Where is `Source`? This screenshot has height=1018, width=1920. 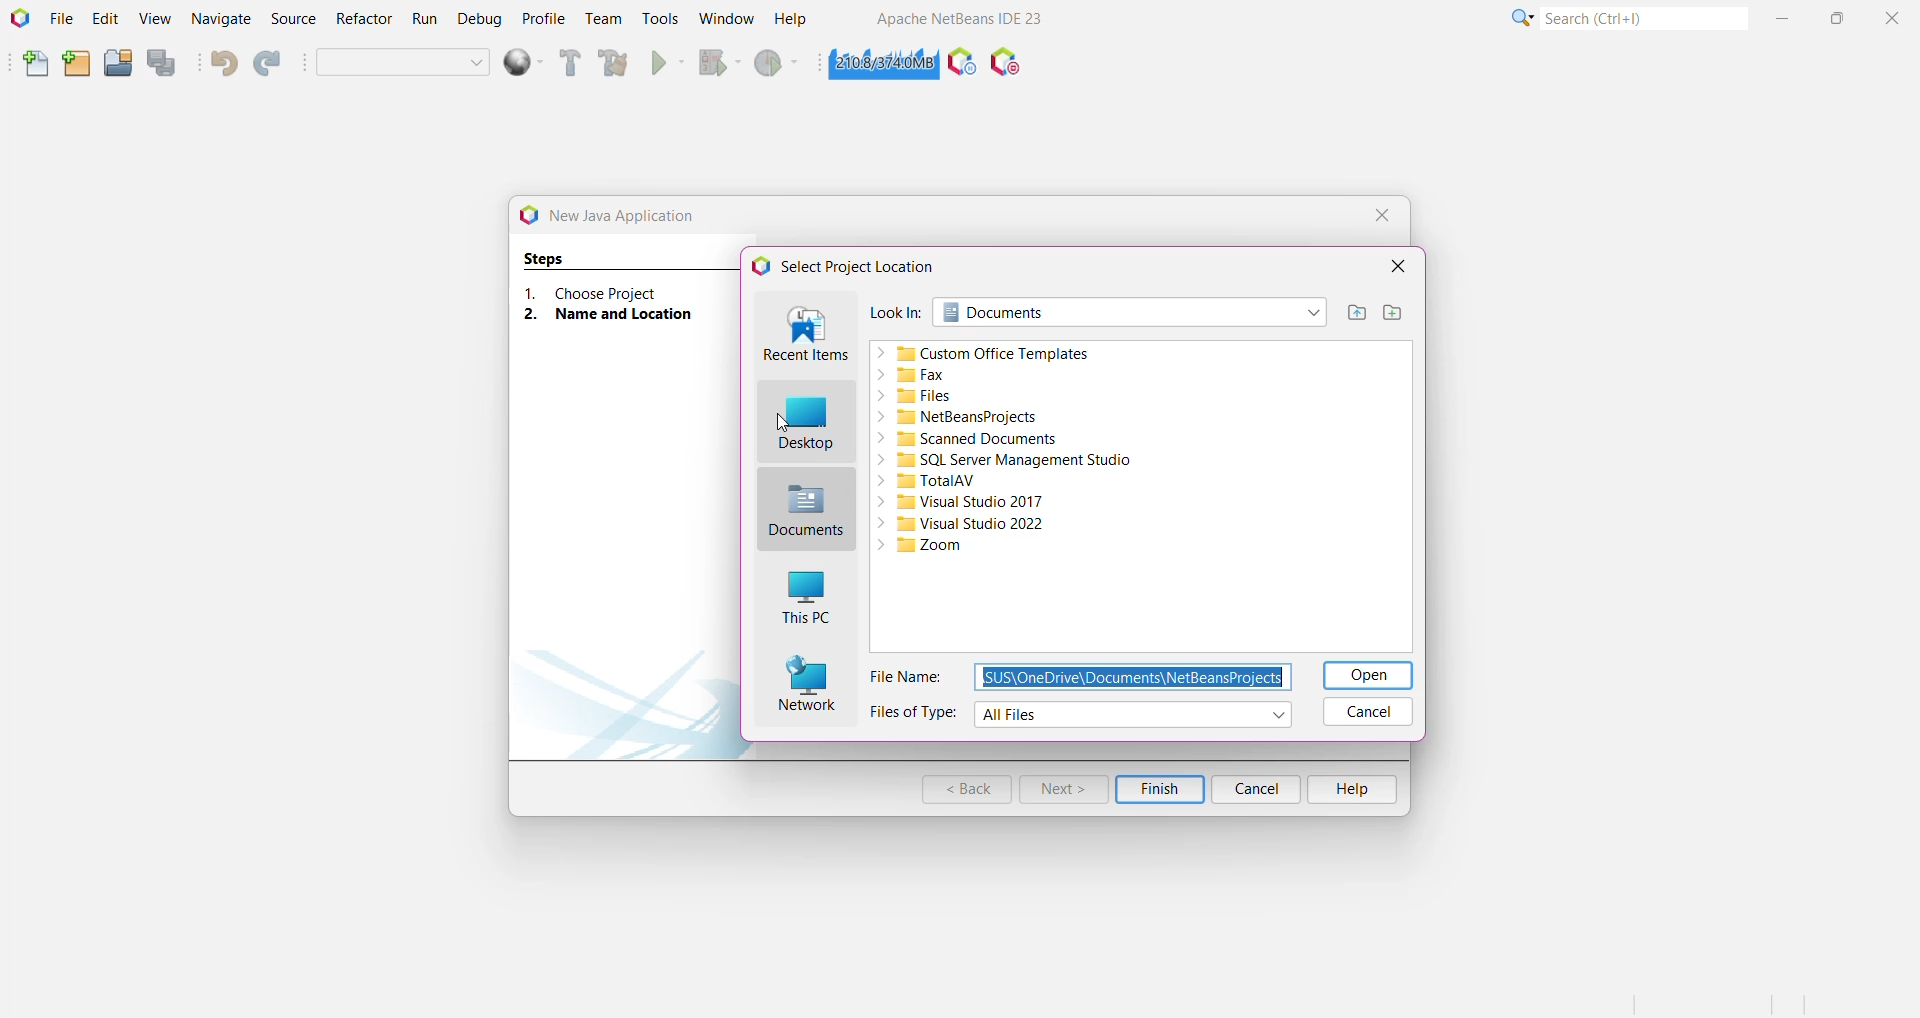 Source is located at coordinates (291, 19).